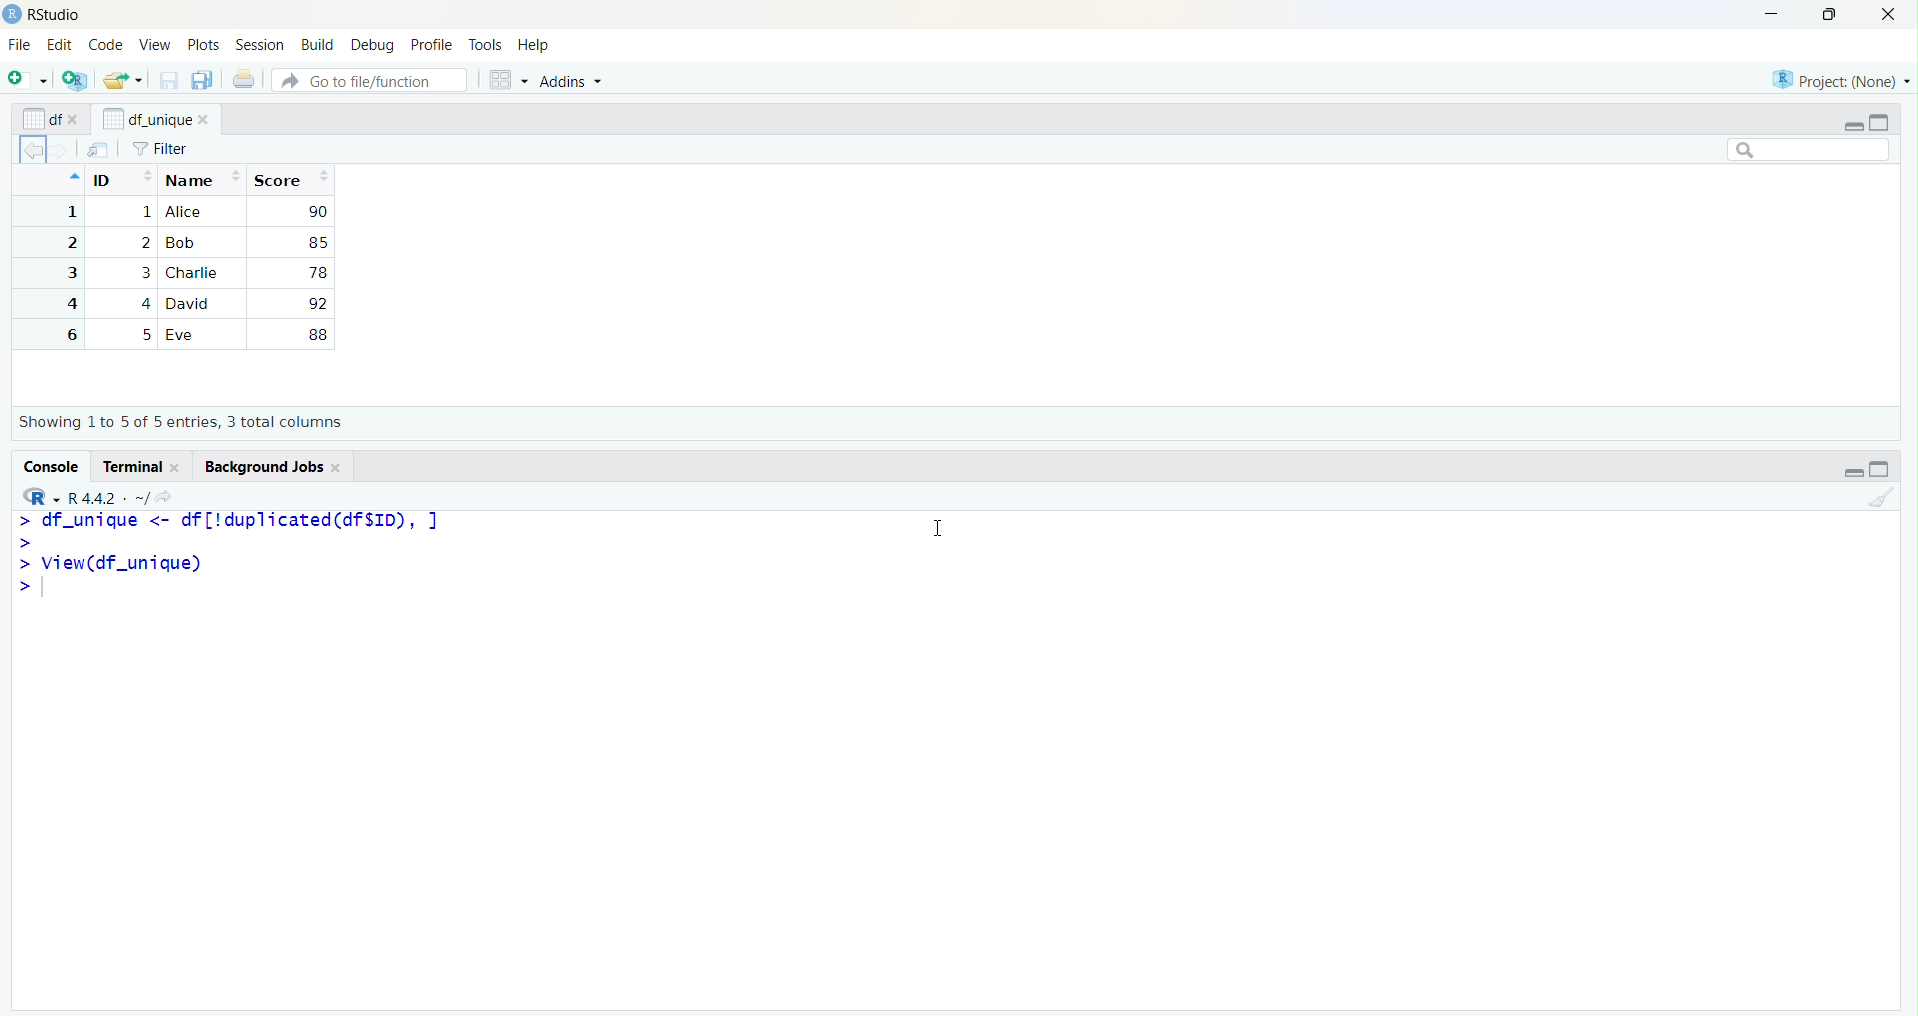 This screenshot has width=1918, height=1016. What do you see at coordinates (508, 80) in the screenshot?
I see `view options` at bounding box center [508, 80].